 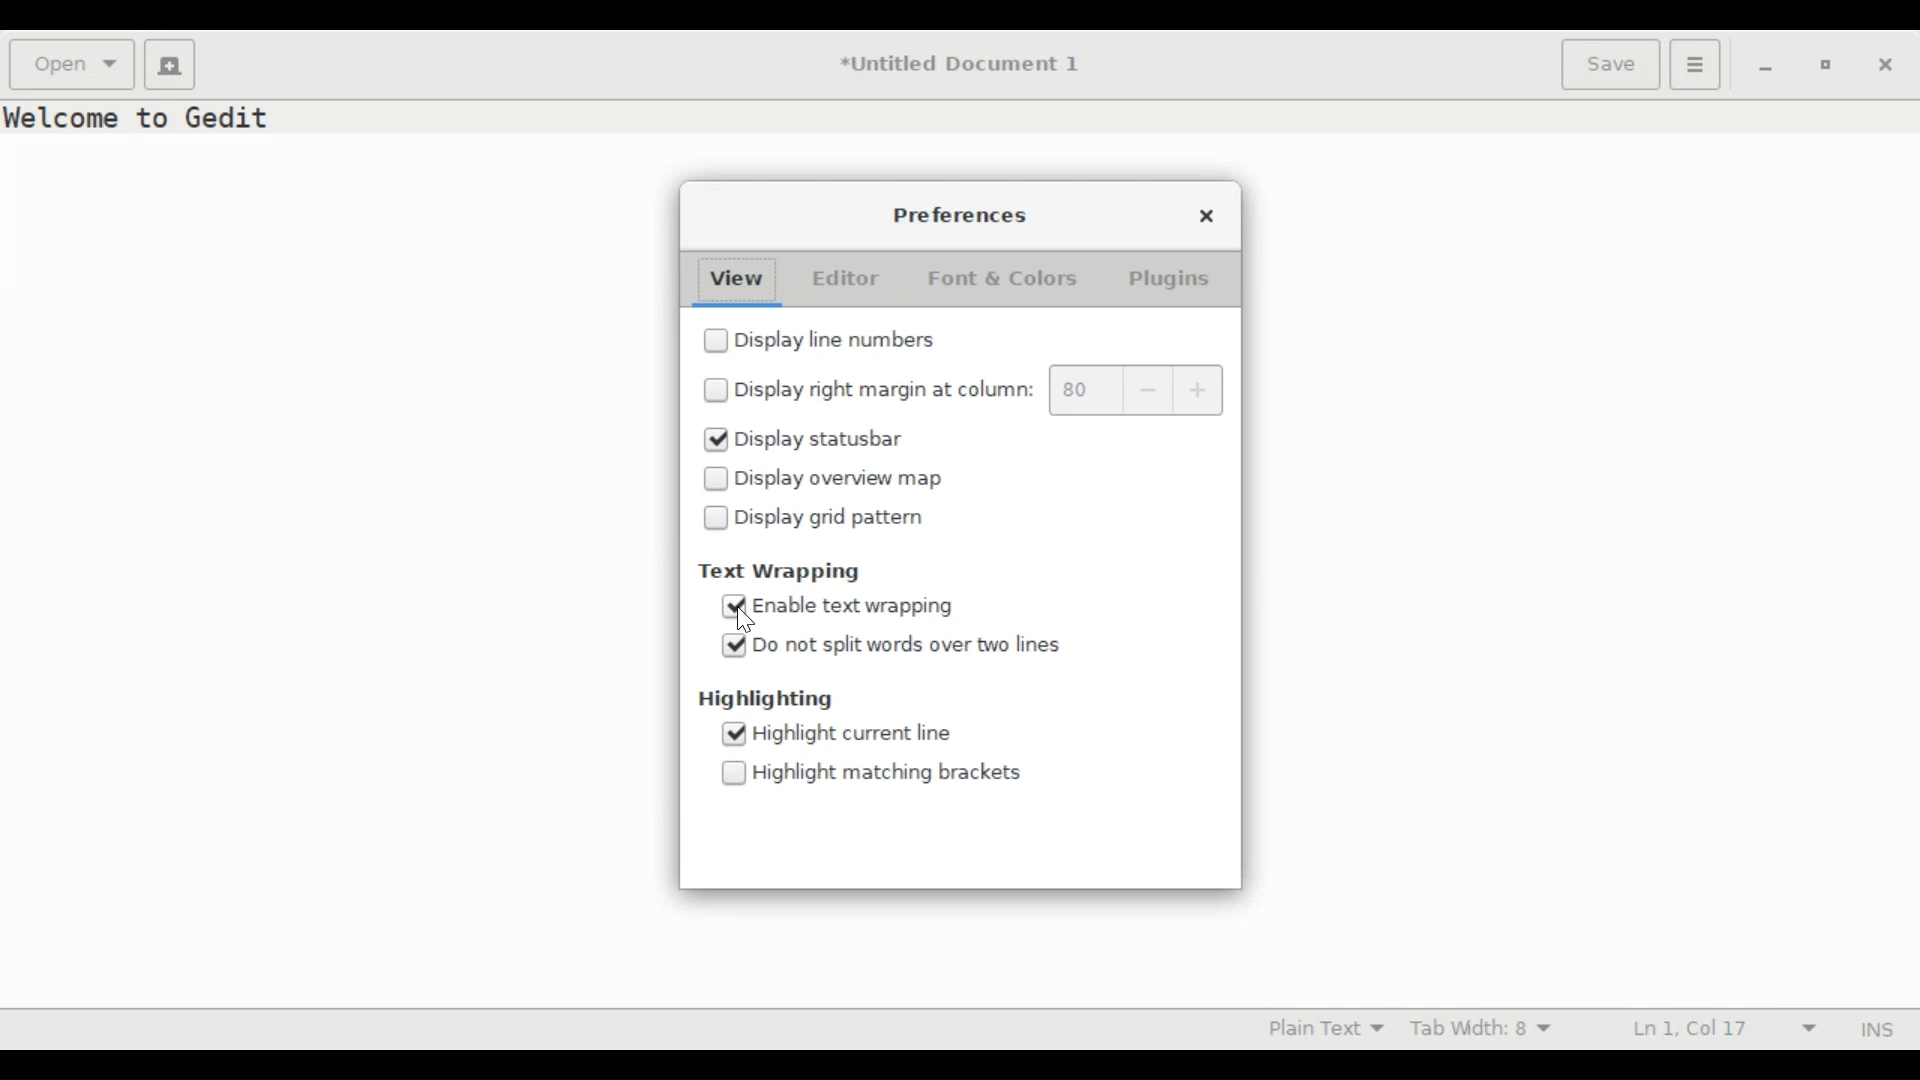 I want to click on Open, so click(x=73, y=63).